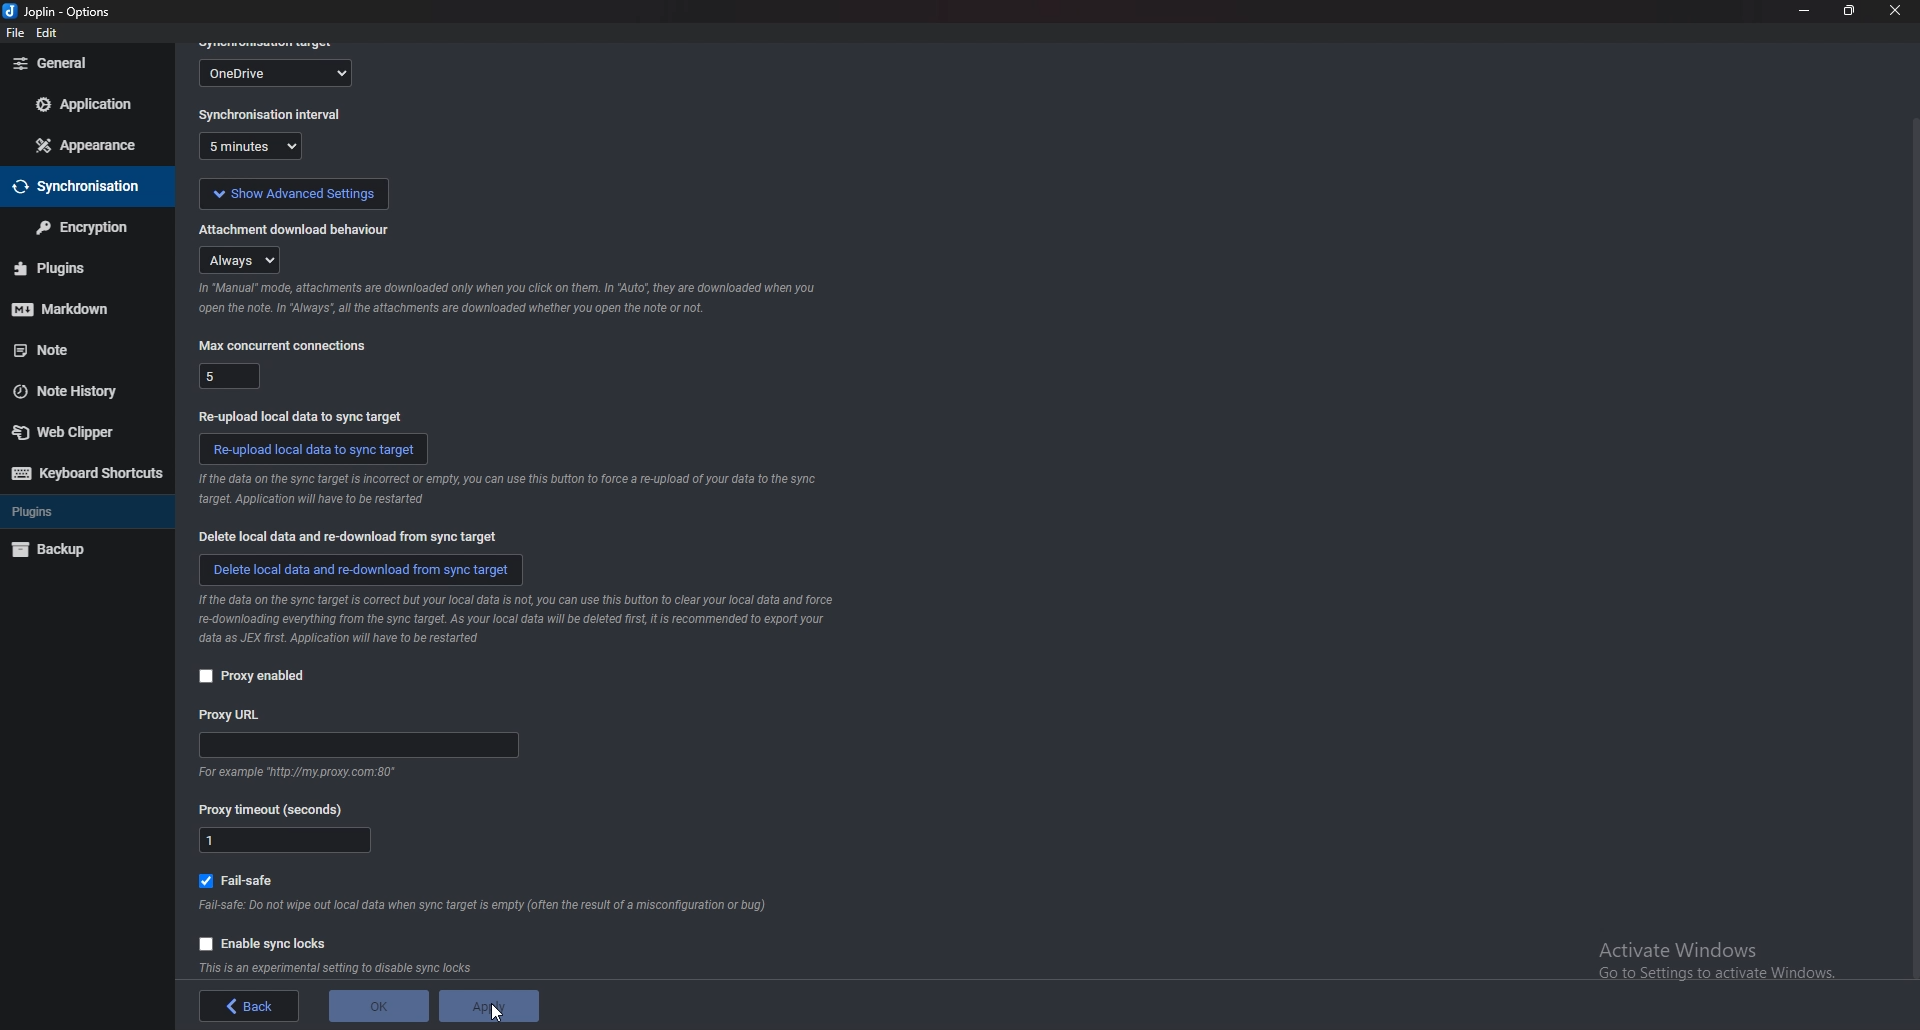 The height and width of the screenshot is (1030, 1920). Describe the element at coordinates (506, 299) in the screenshot. I see `info` at that location.